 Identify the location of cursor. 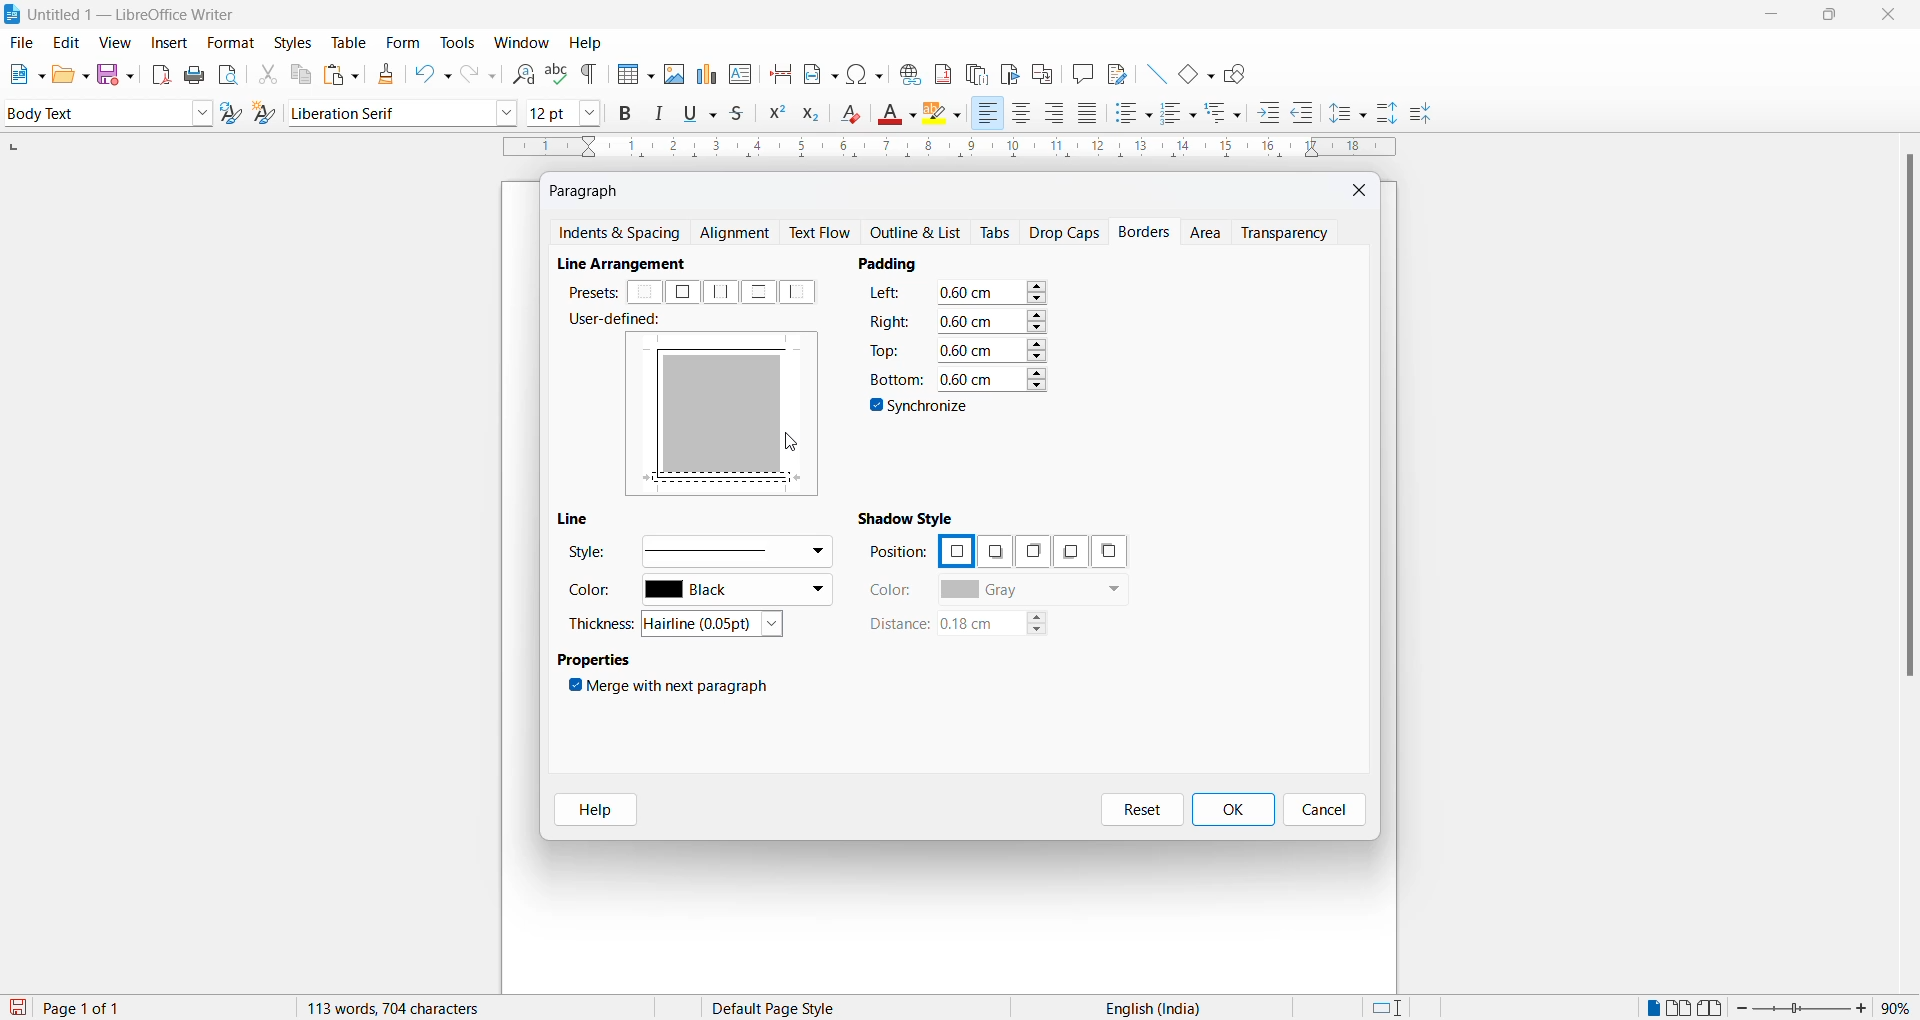
(793, 447).